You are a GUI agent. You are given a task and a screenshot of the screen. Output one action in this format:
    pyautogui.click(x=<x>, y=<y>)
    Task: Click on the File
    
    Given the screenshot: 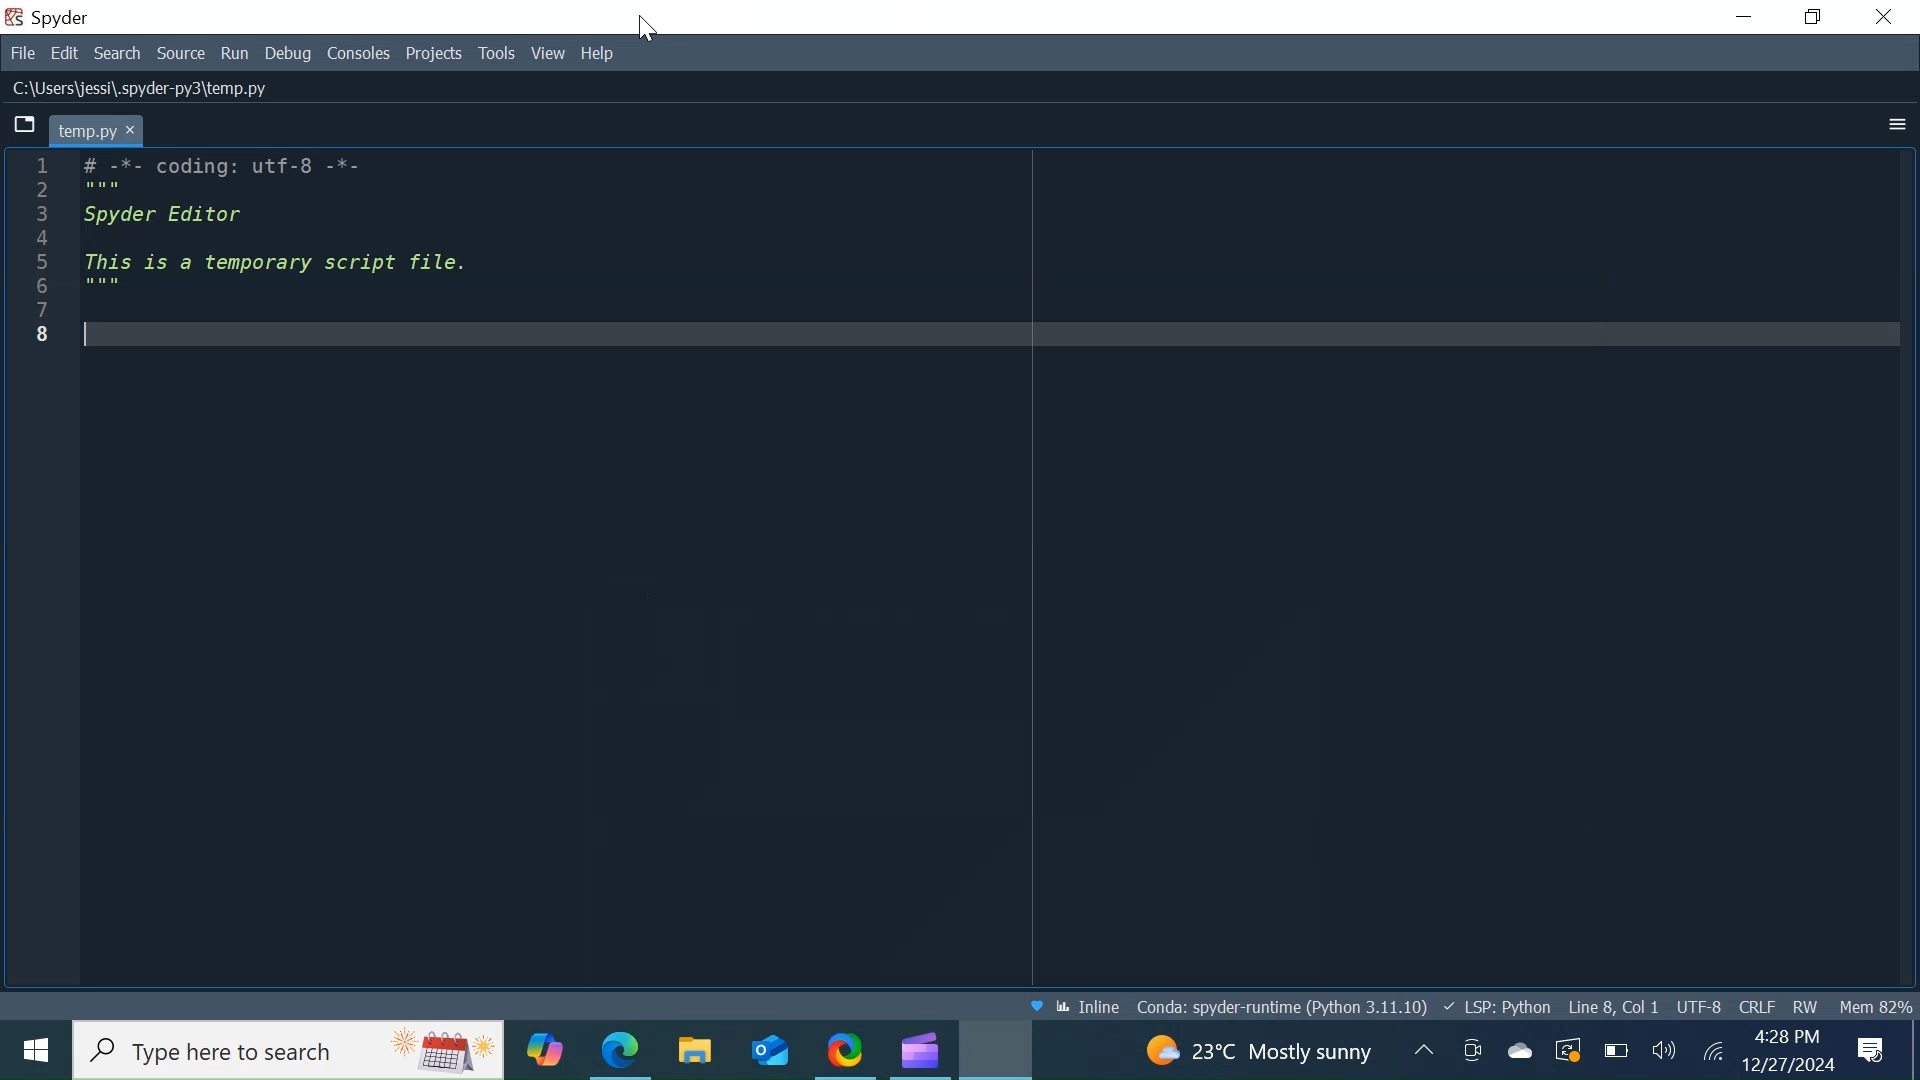 What is the action you would take?
    pyautogui.click(x=23, y=52)
    